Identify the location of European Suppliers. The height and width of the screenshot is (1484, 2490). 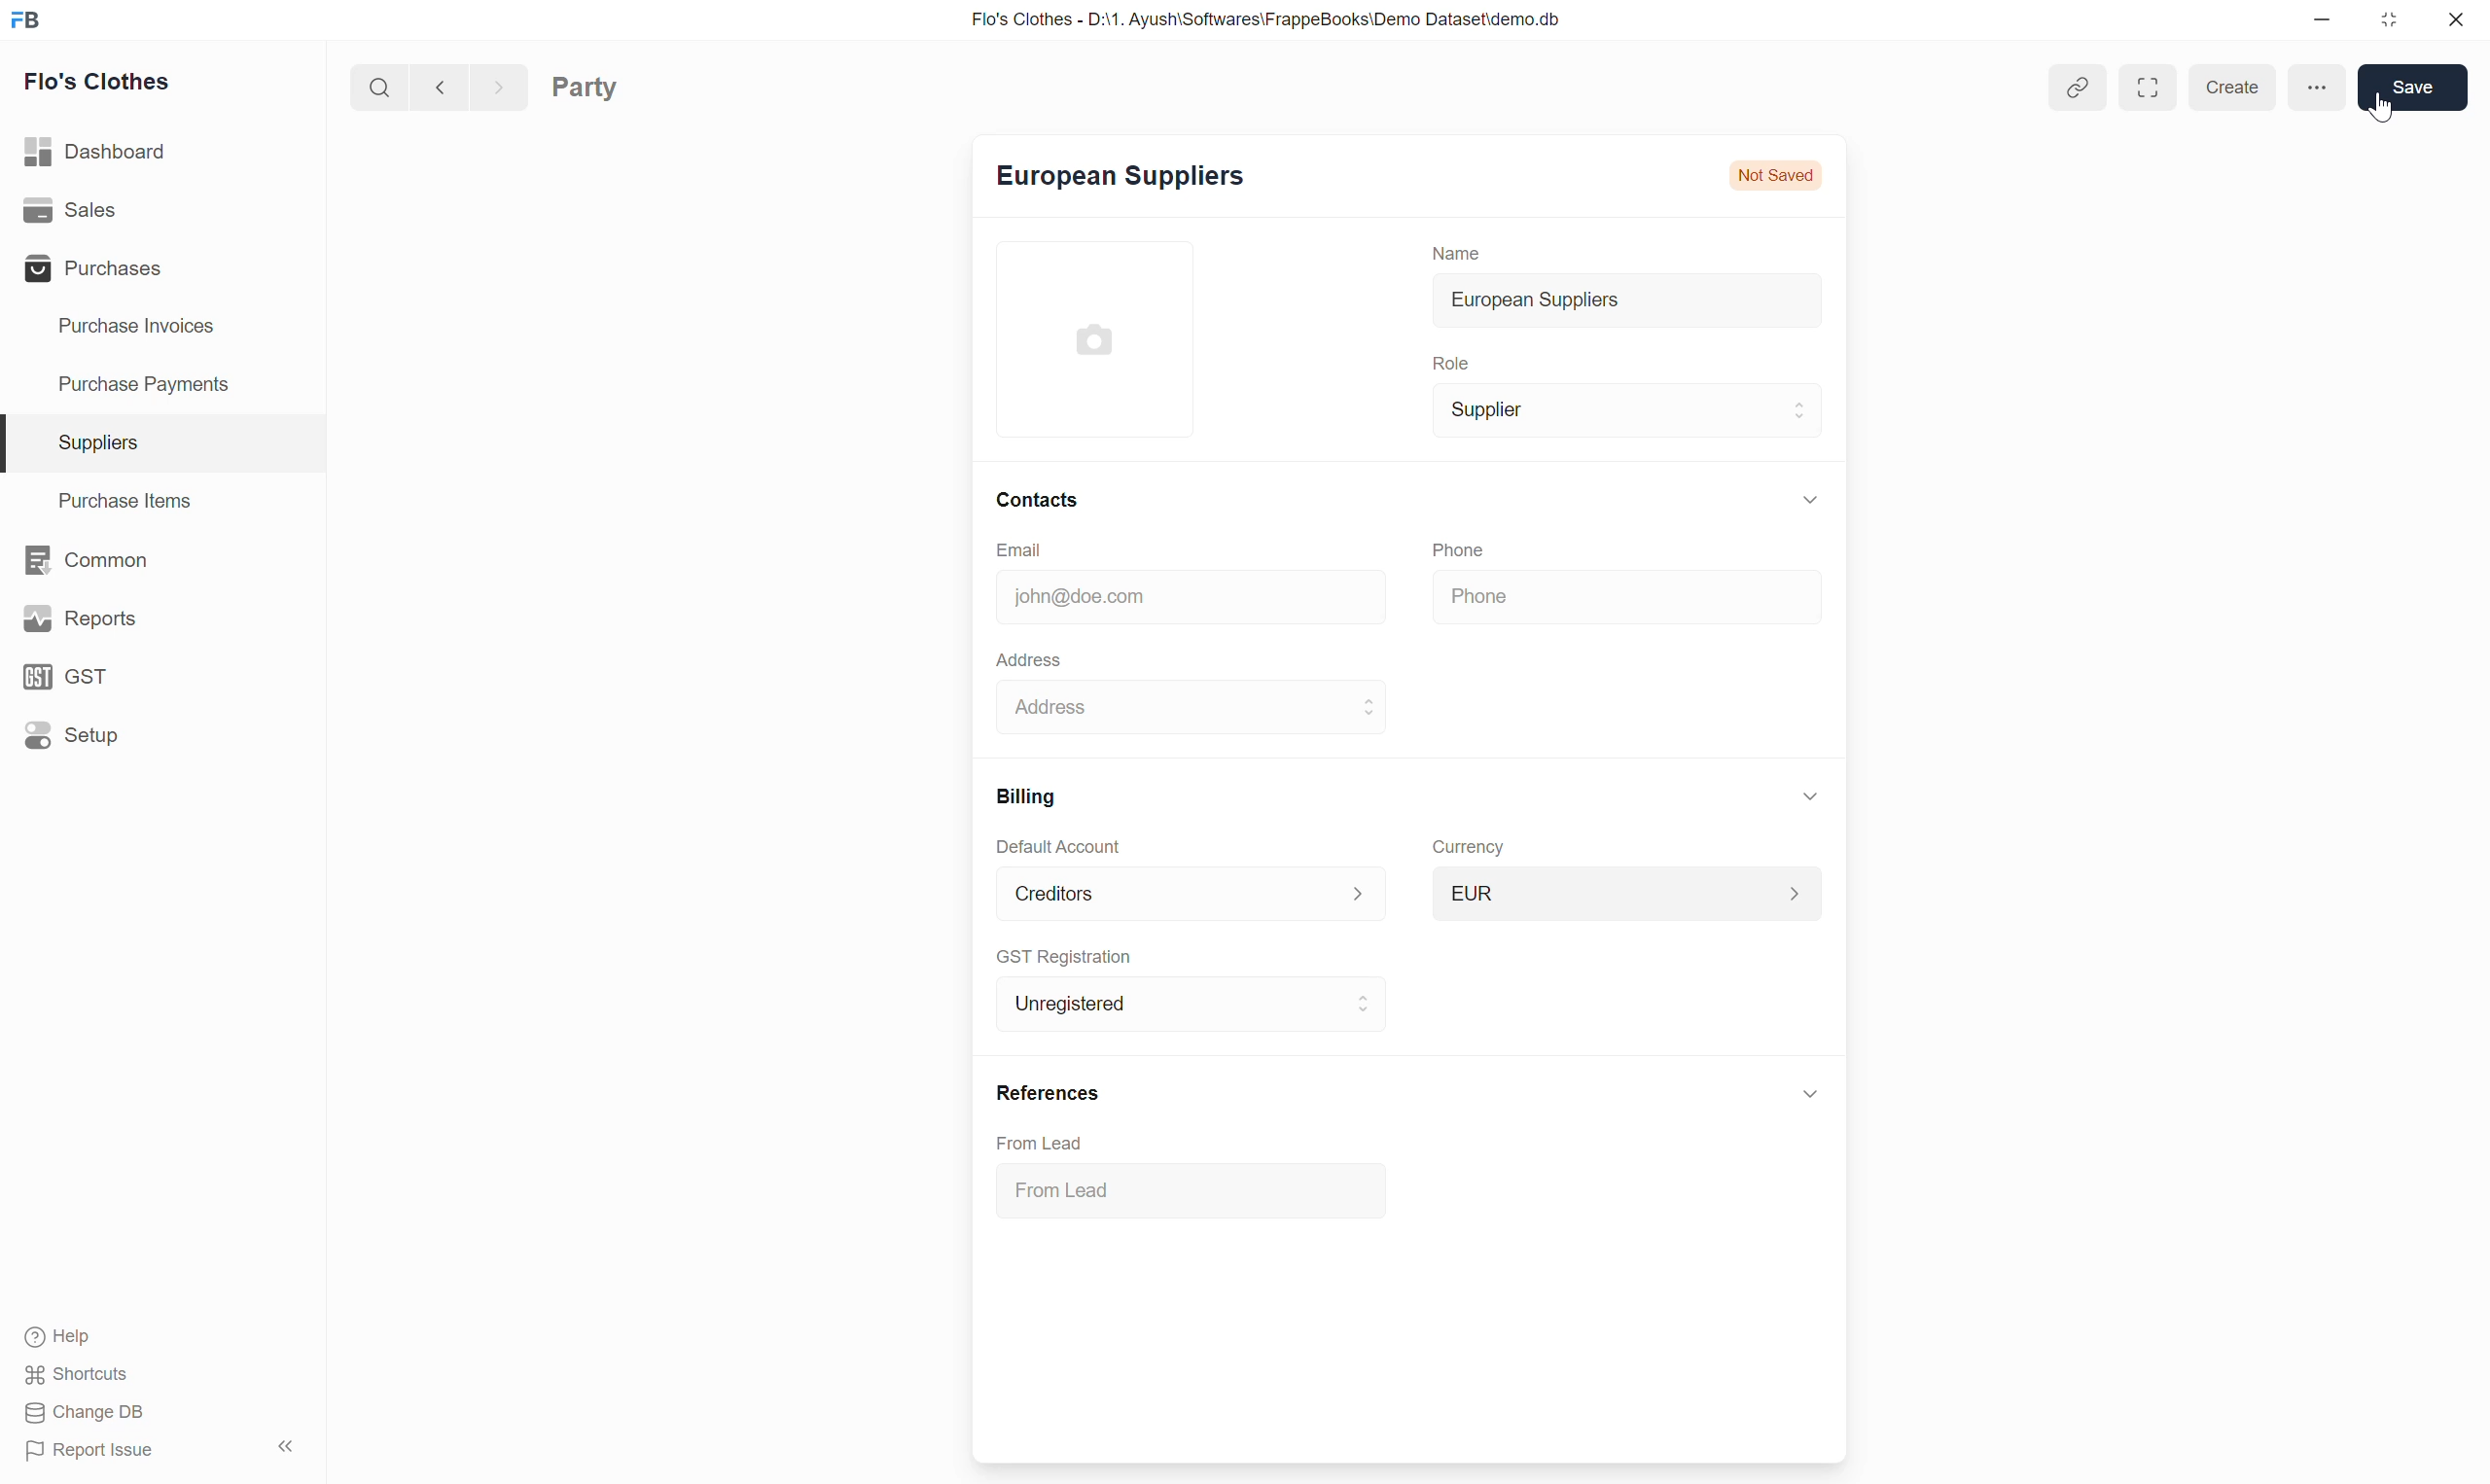
(1519, 299).